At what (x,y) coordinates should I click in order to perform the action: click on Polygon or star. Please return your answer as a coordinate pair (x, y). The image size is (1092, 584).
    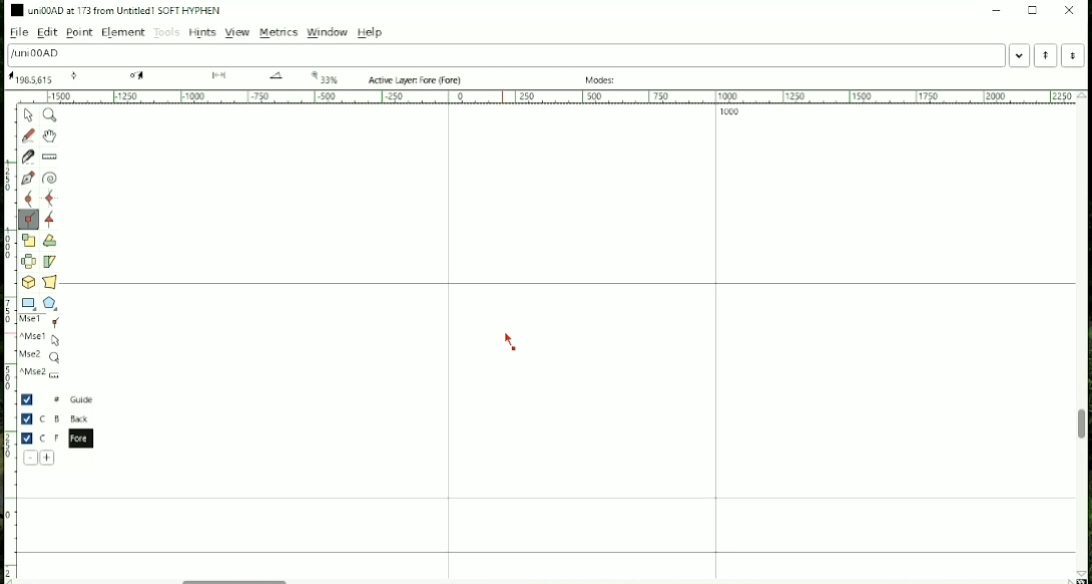
    Looking at the image, I should click on (52, 303).